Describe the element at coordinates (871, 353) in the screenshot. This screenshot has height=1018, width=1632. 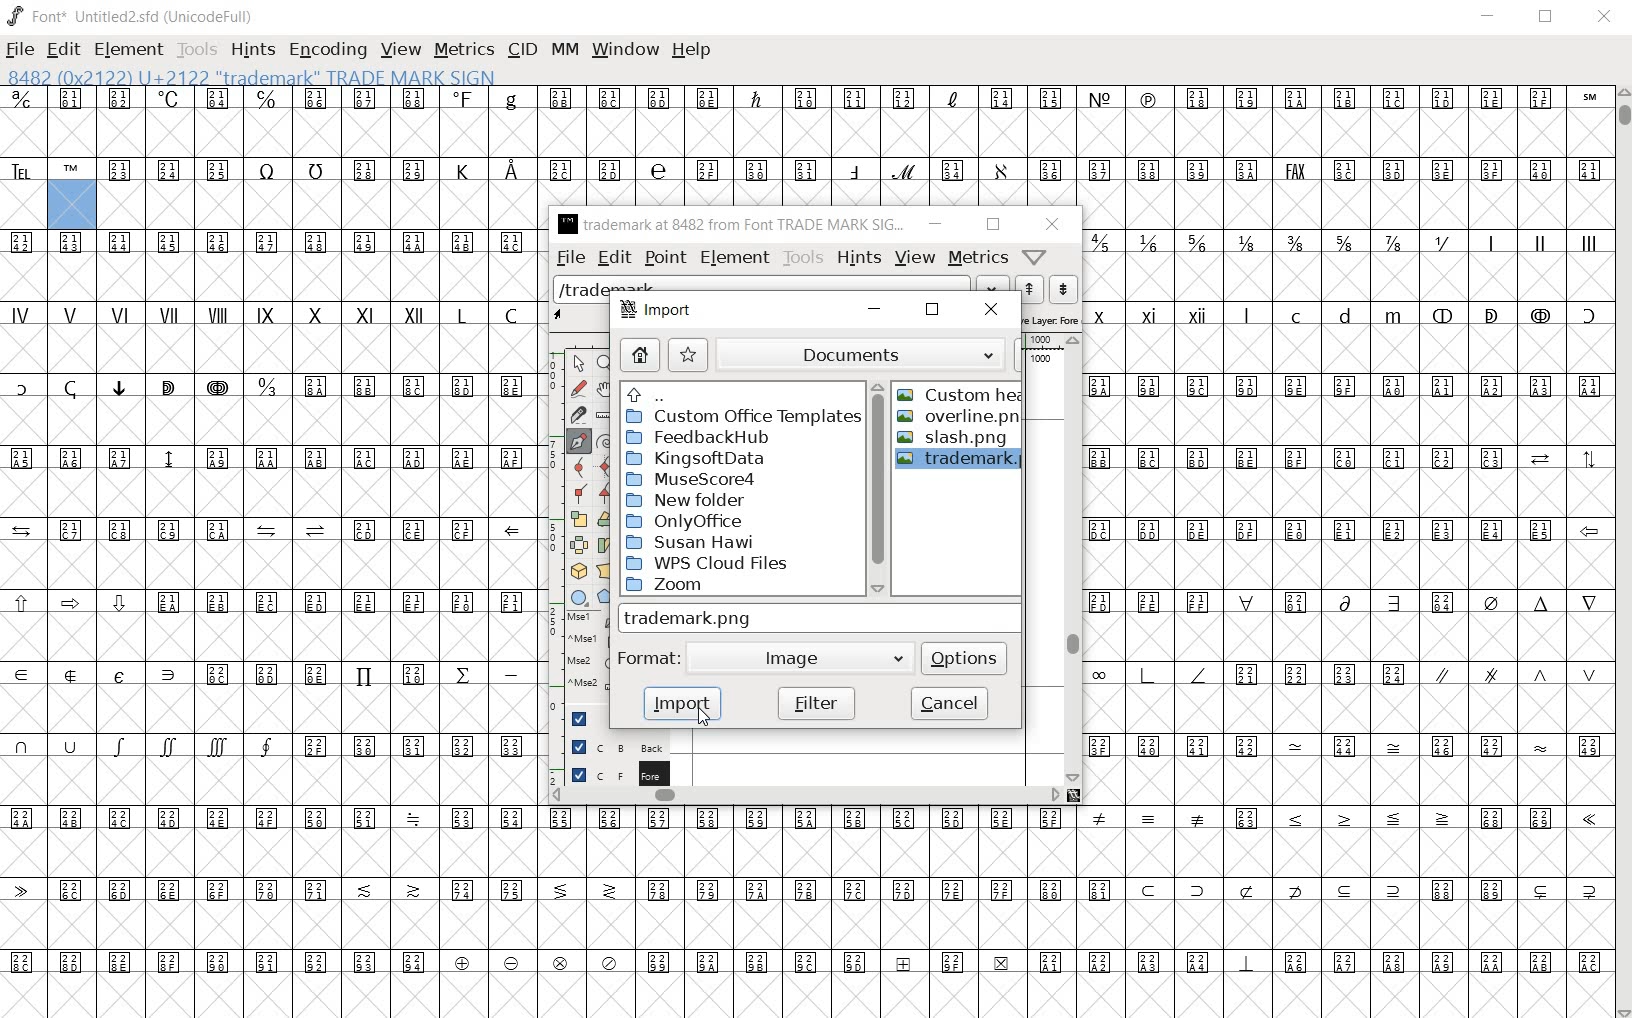
I see `documents` at that location.